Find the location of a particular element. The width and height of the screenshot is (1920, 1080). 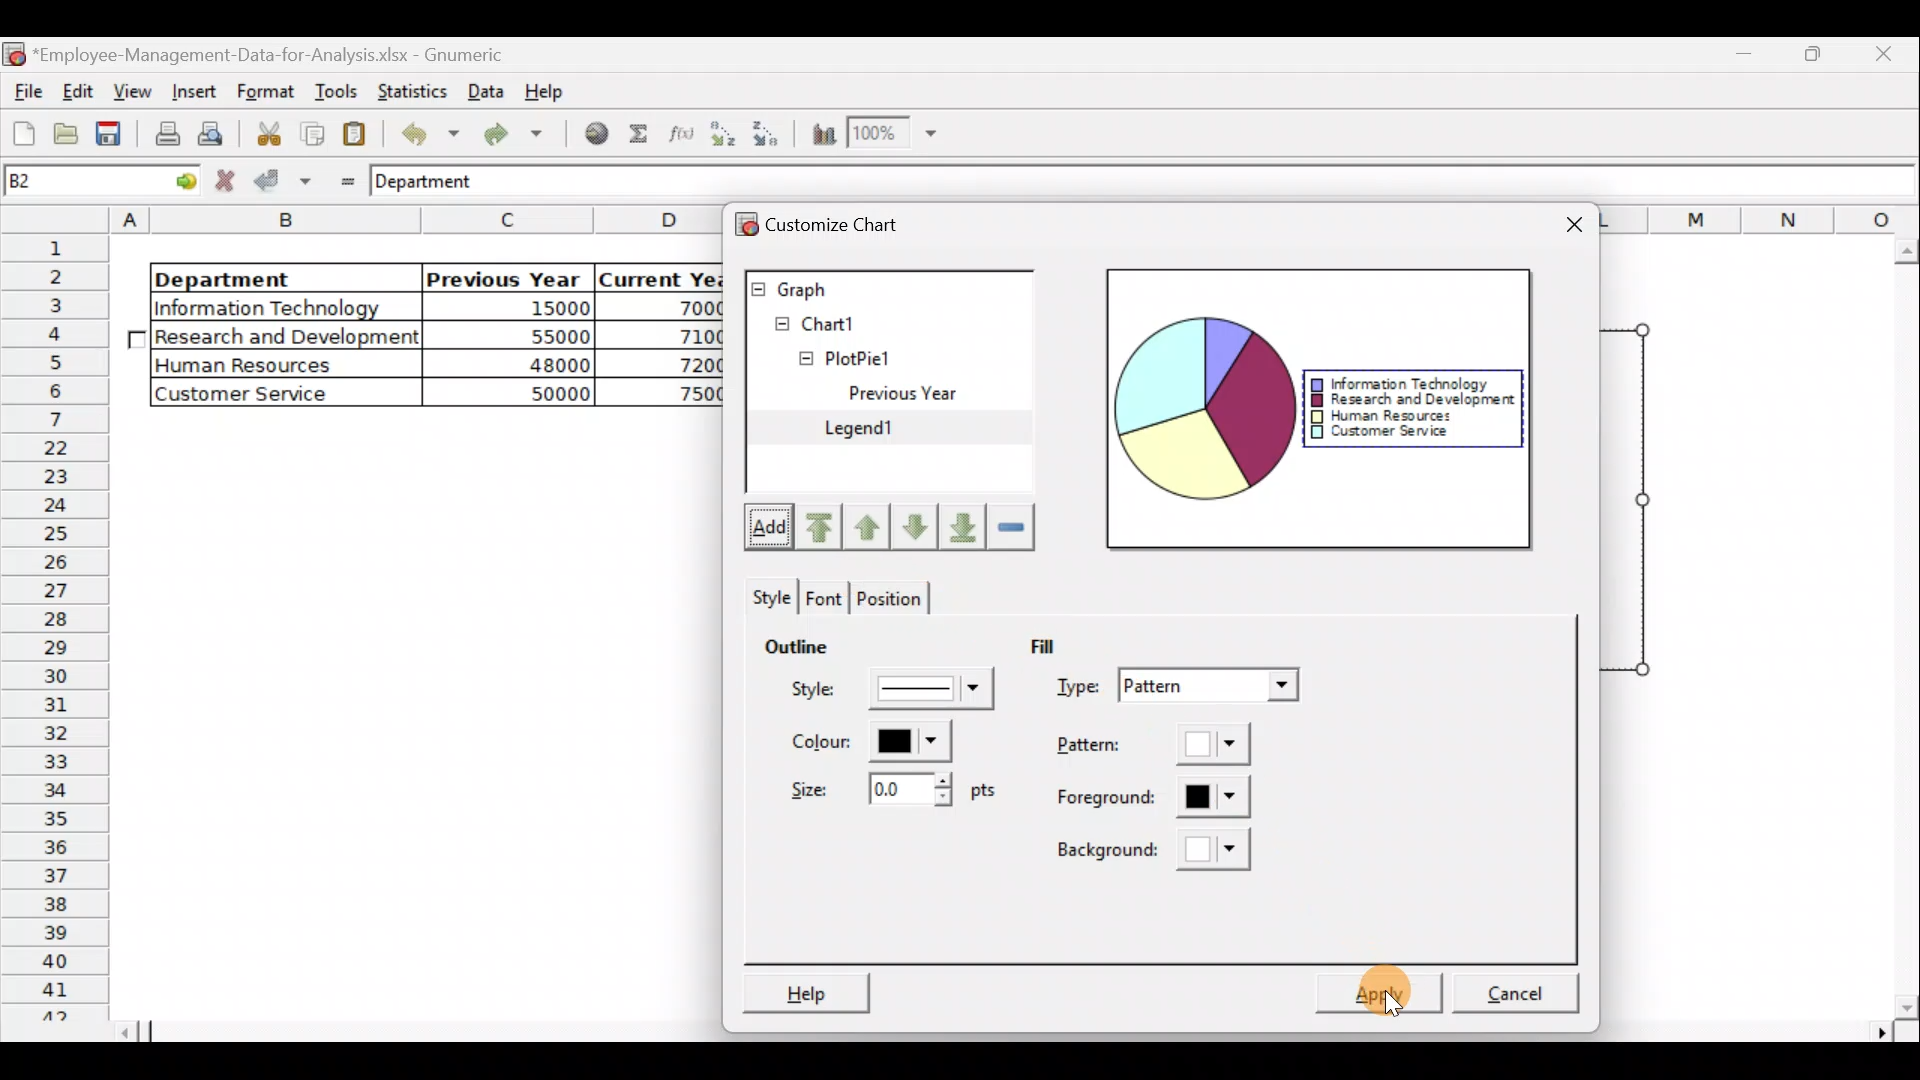

Sum into the current cell is located at coordinates (640, 132).